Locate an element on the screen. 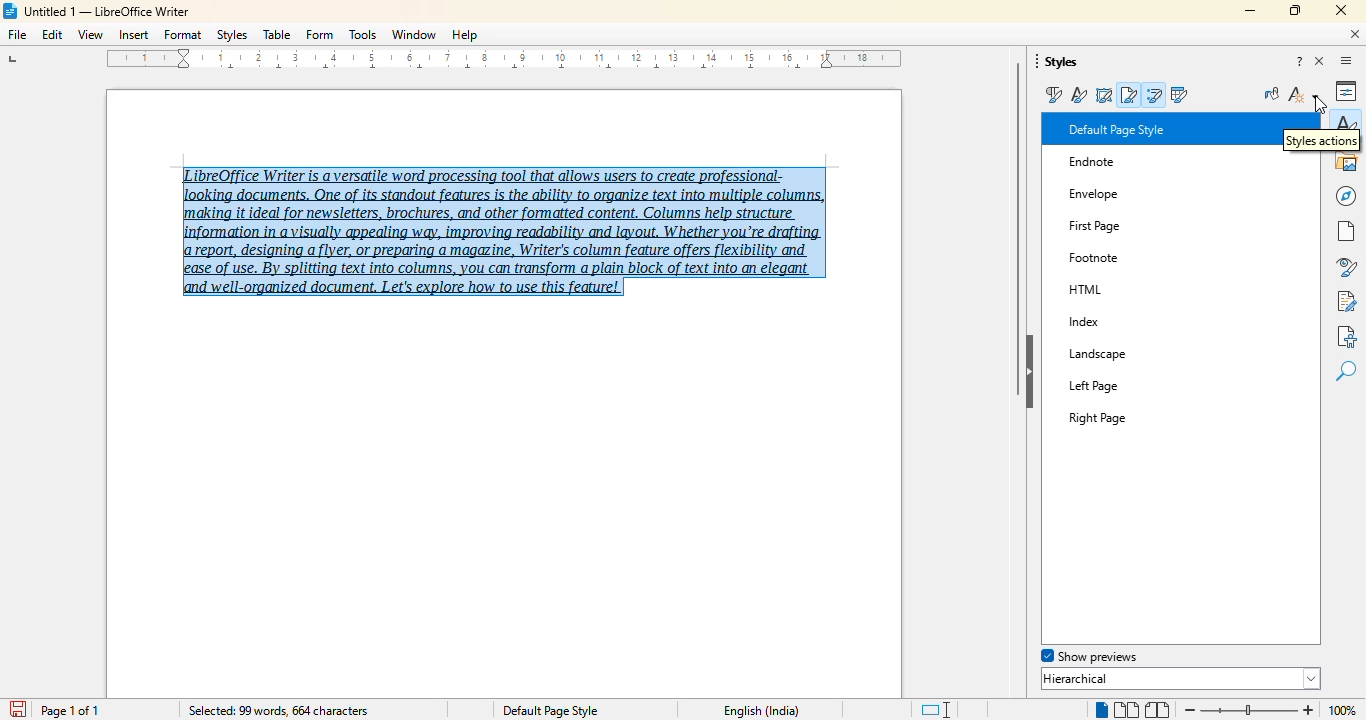  style action is located at coordinates (1325, 140).